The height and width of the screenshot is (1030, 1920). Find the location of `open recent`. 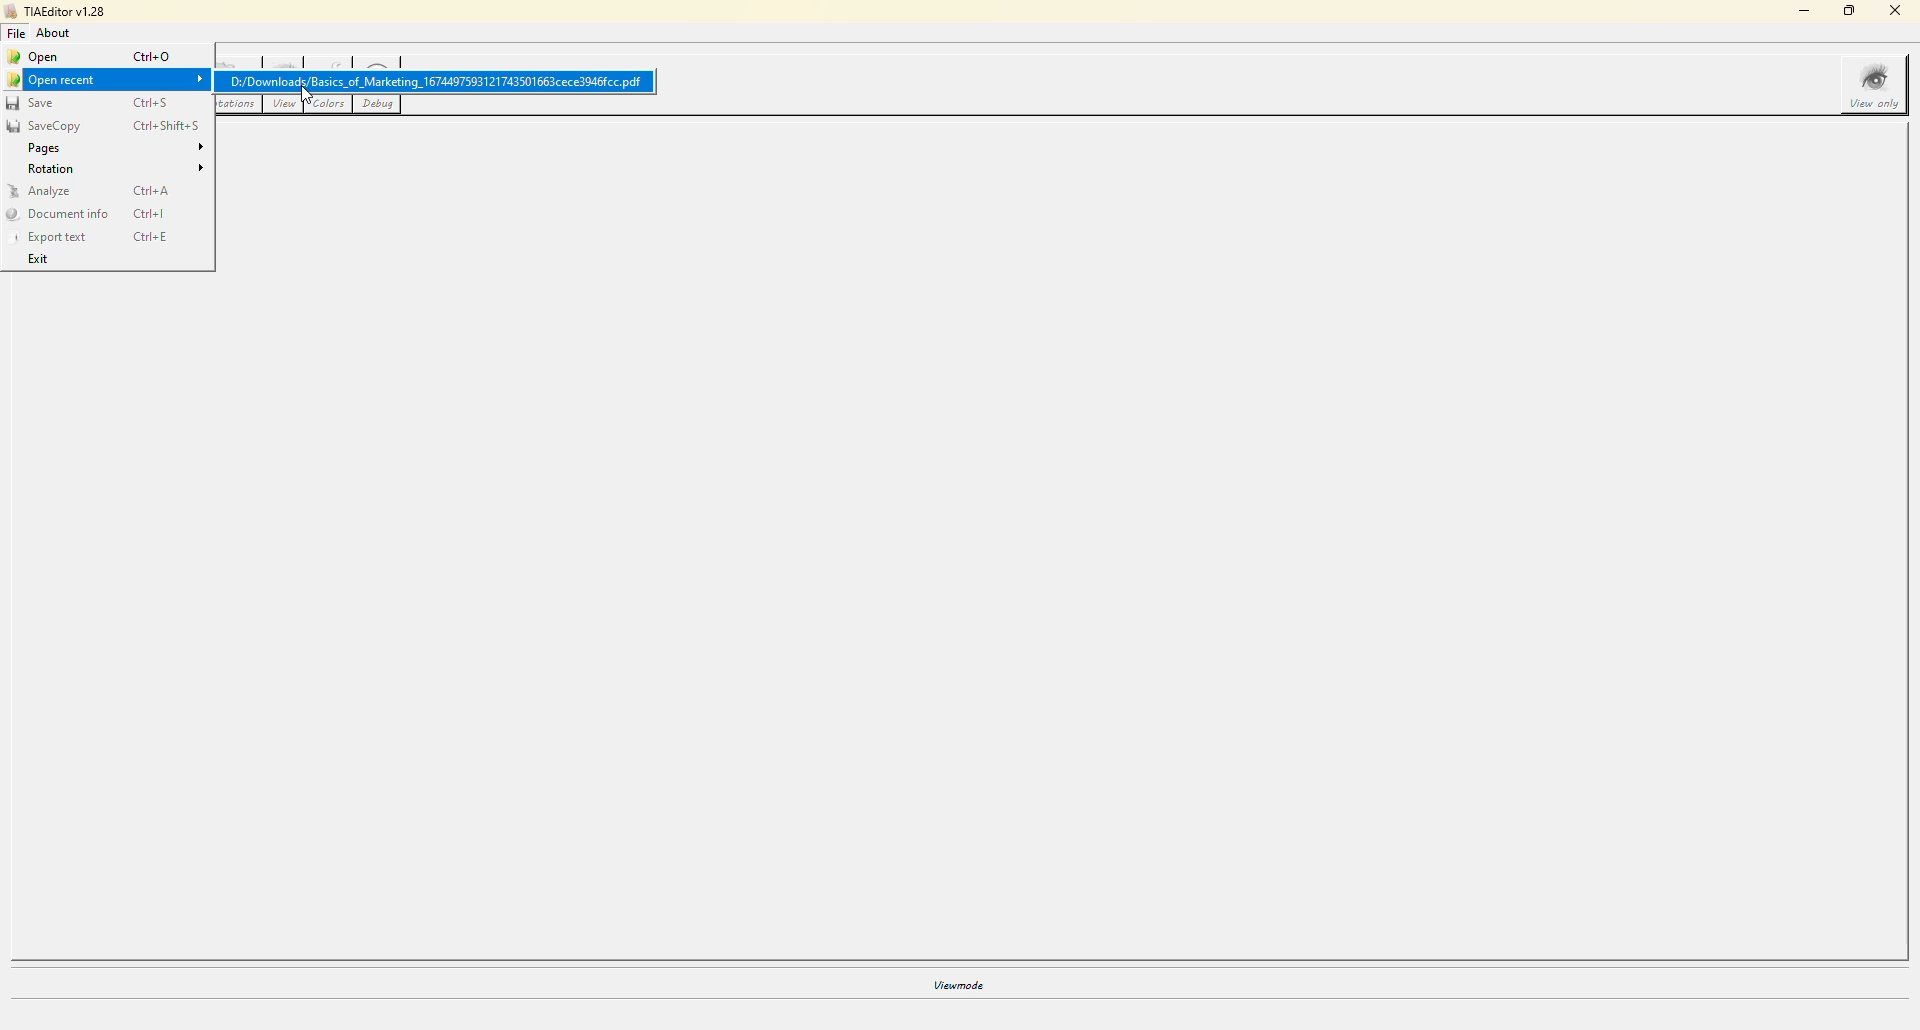

open recent is located at coordinates (108, 80).